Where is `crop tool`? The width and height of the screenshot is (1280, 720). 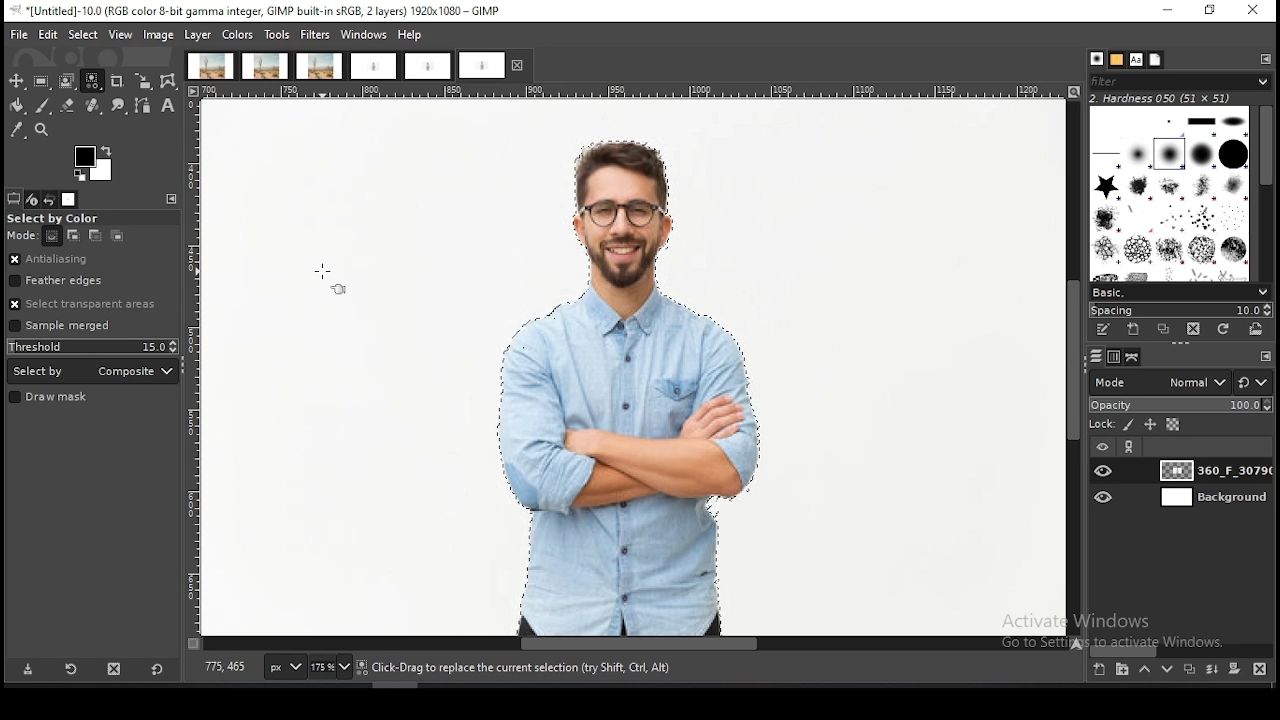 crop tool is located at coordinates (117, 83).